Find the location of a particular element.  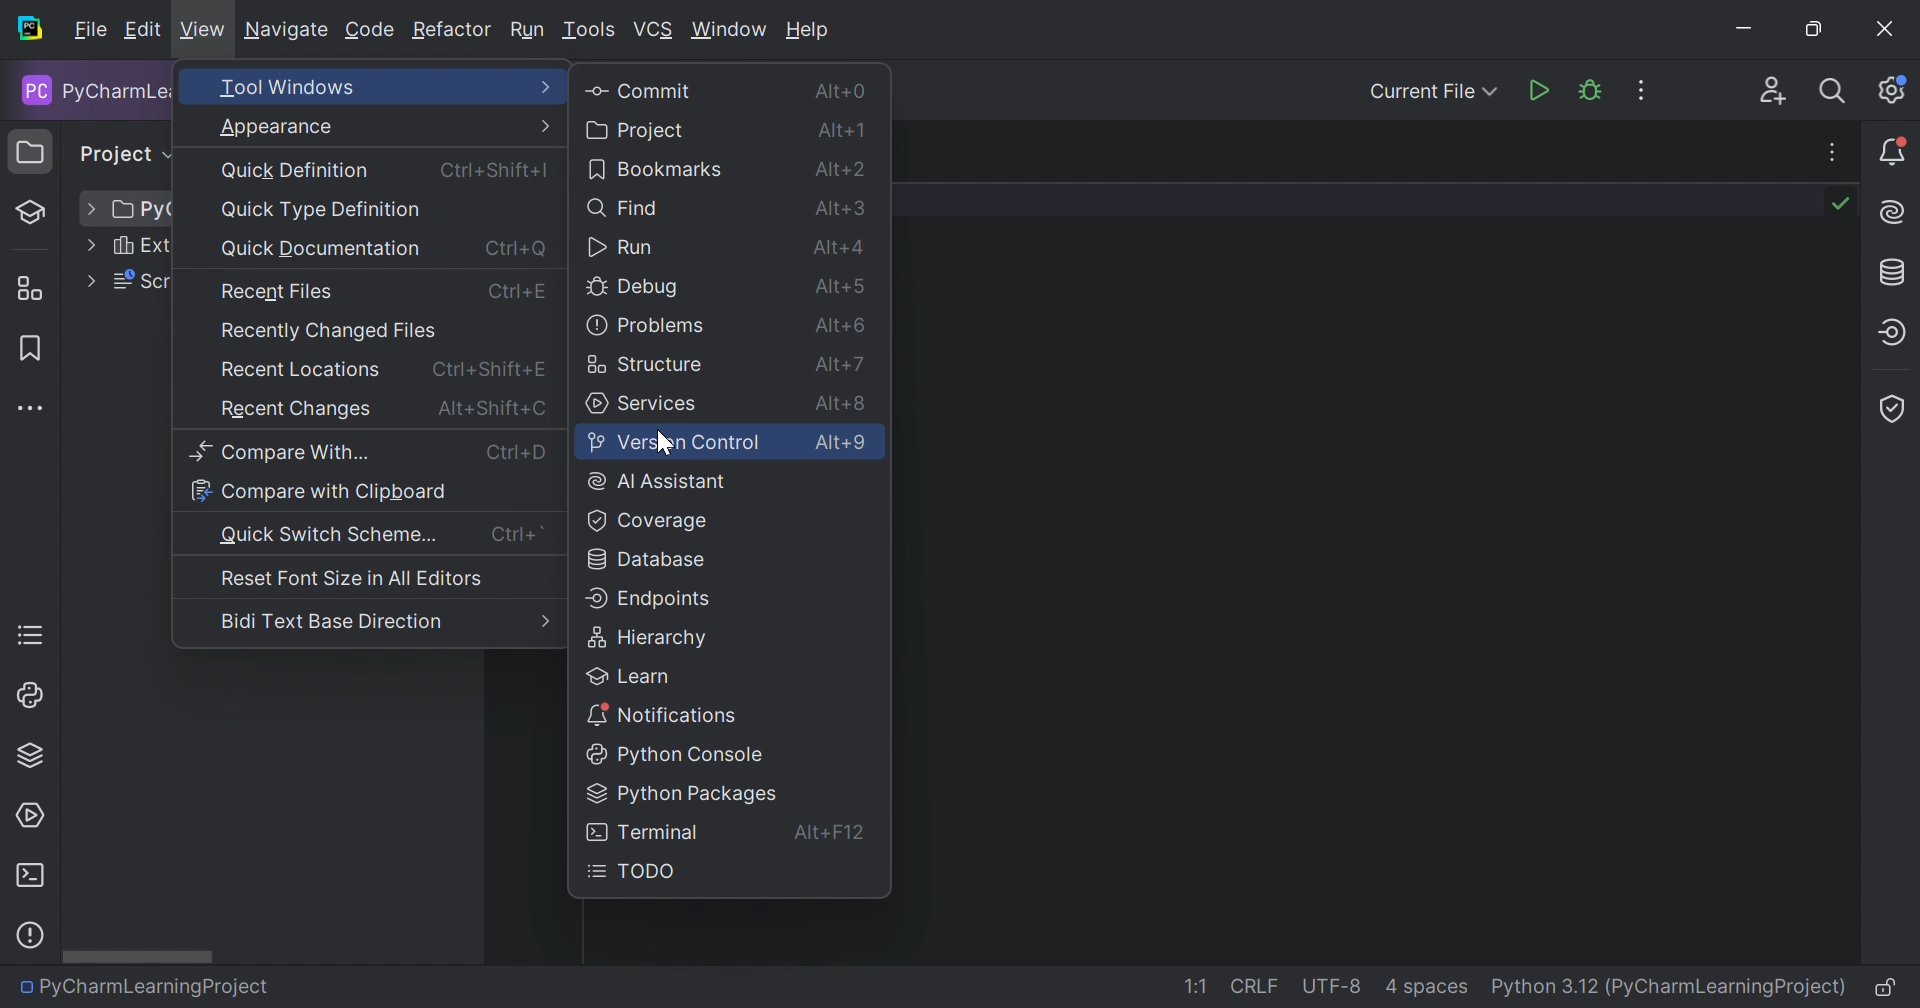

Ctrl+* is located at coordinates (518, 535).